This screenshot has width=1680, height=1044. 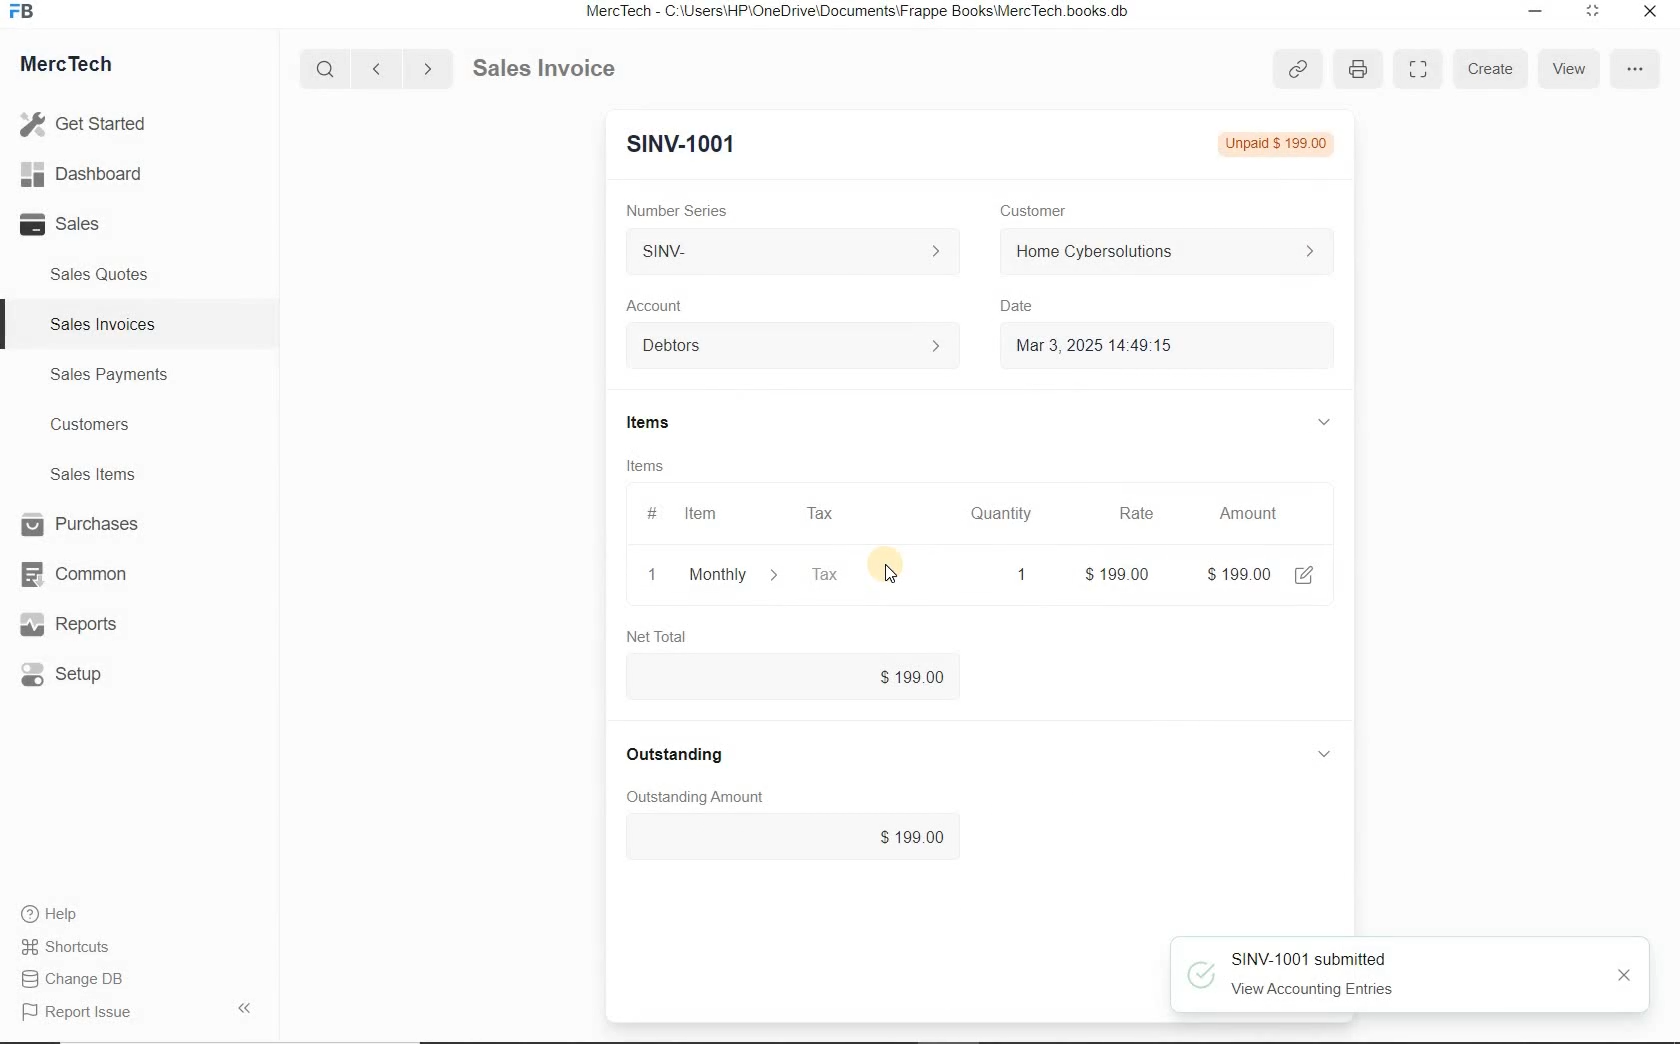 What do you see at coordinates (91, 175) in the screenshot?
I see `Dashboard` at bounding box center [91, 175].